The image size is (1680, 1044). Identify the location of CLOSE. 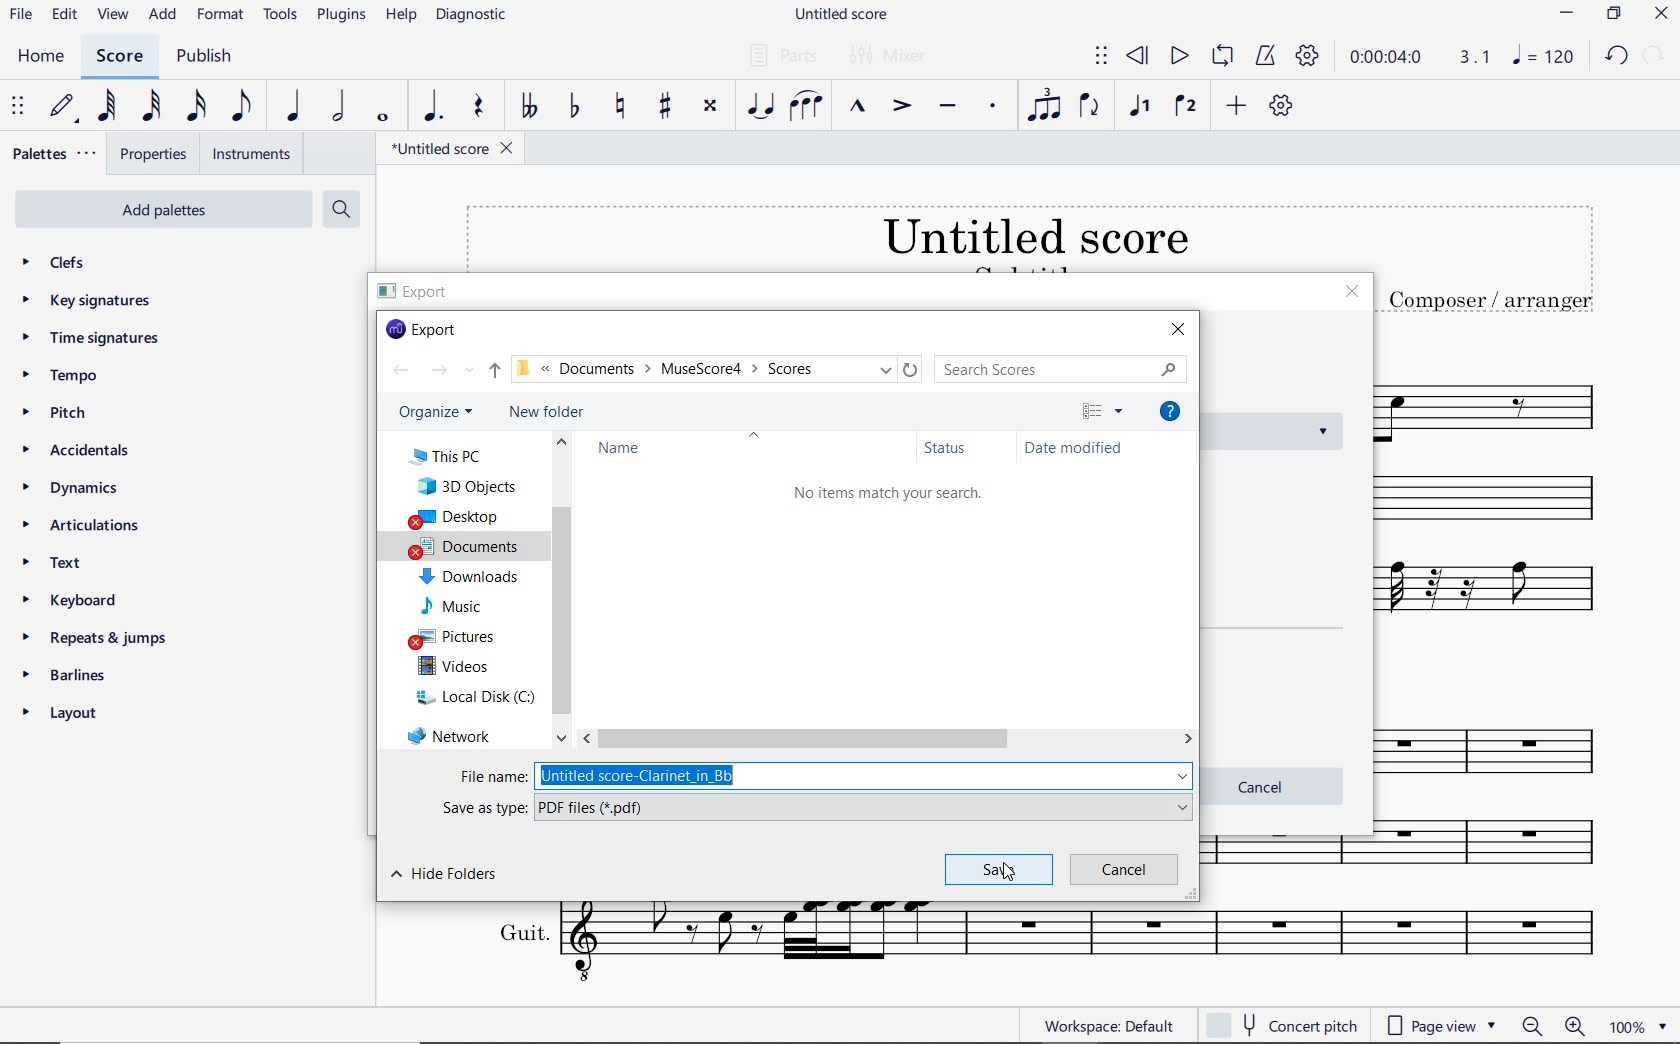
(1177, 328).